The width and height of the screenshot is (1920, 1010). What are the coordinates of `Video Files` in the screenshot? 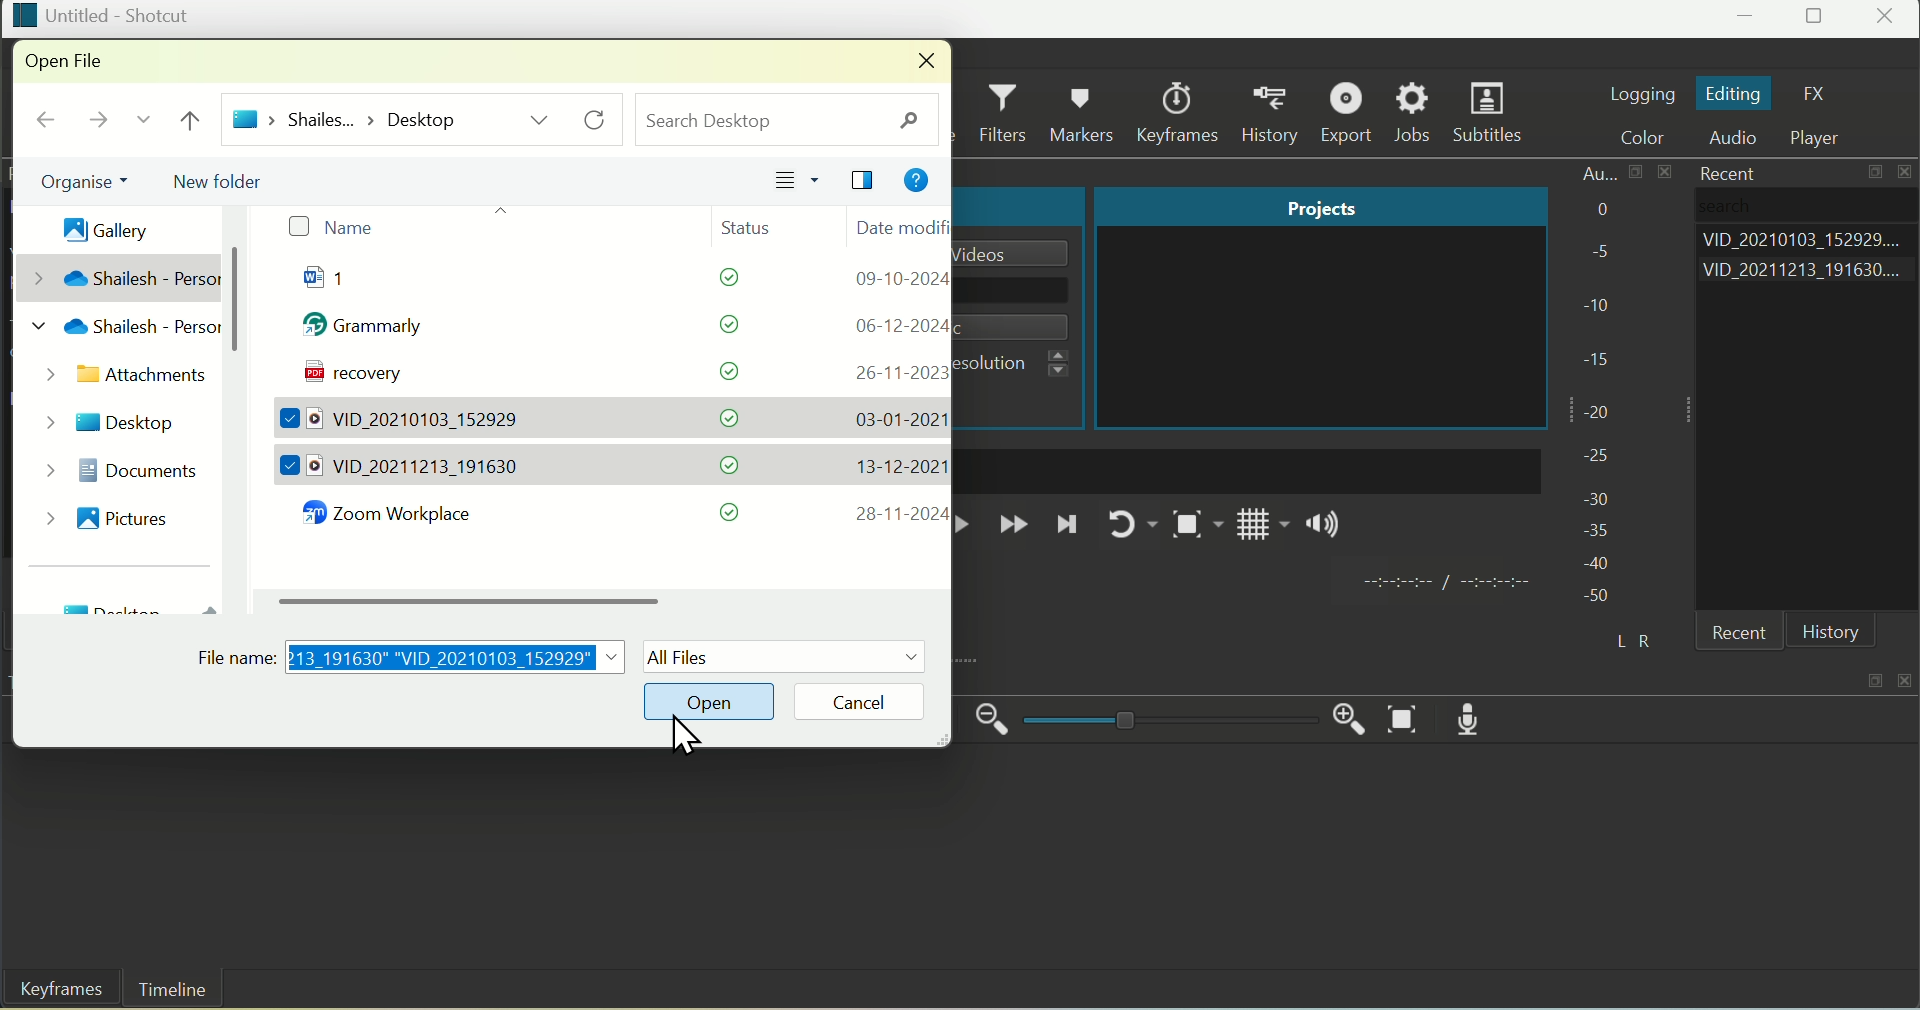 It's located at (406, 421).